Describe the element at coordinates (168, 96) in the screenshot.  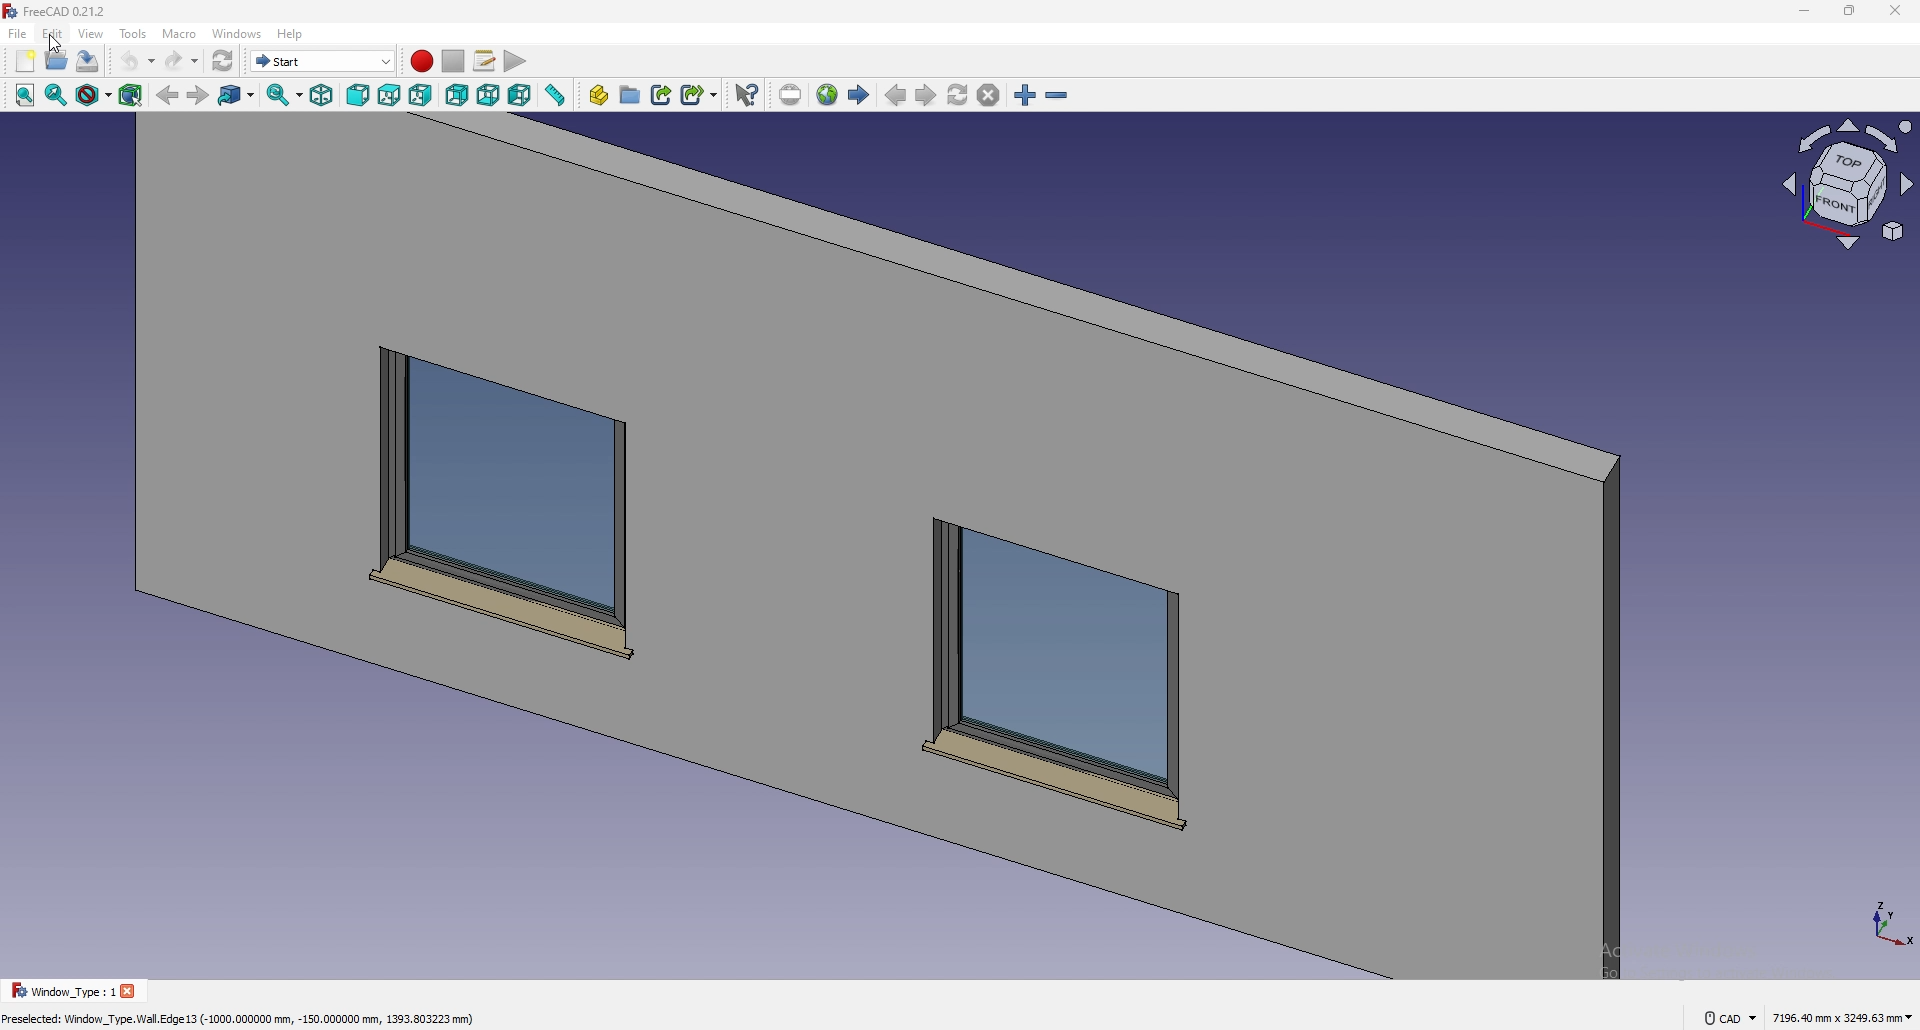
I see `back` at that location.